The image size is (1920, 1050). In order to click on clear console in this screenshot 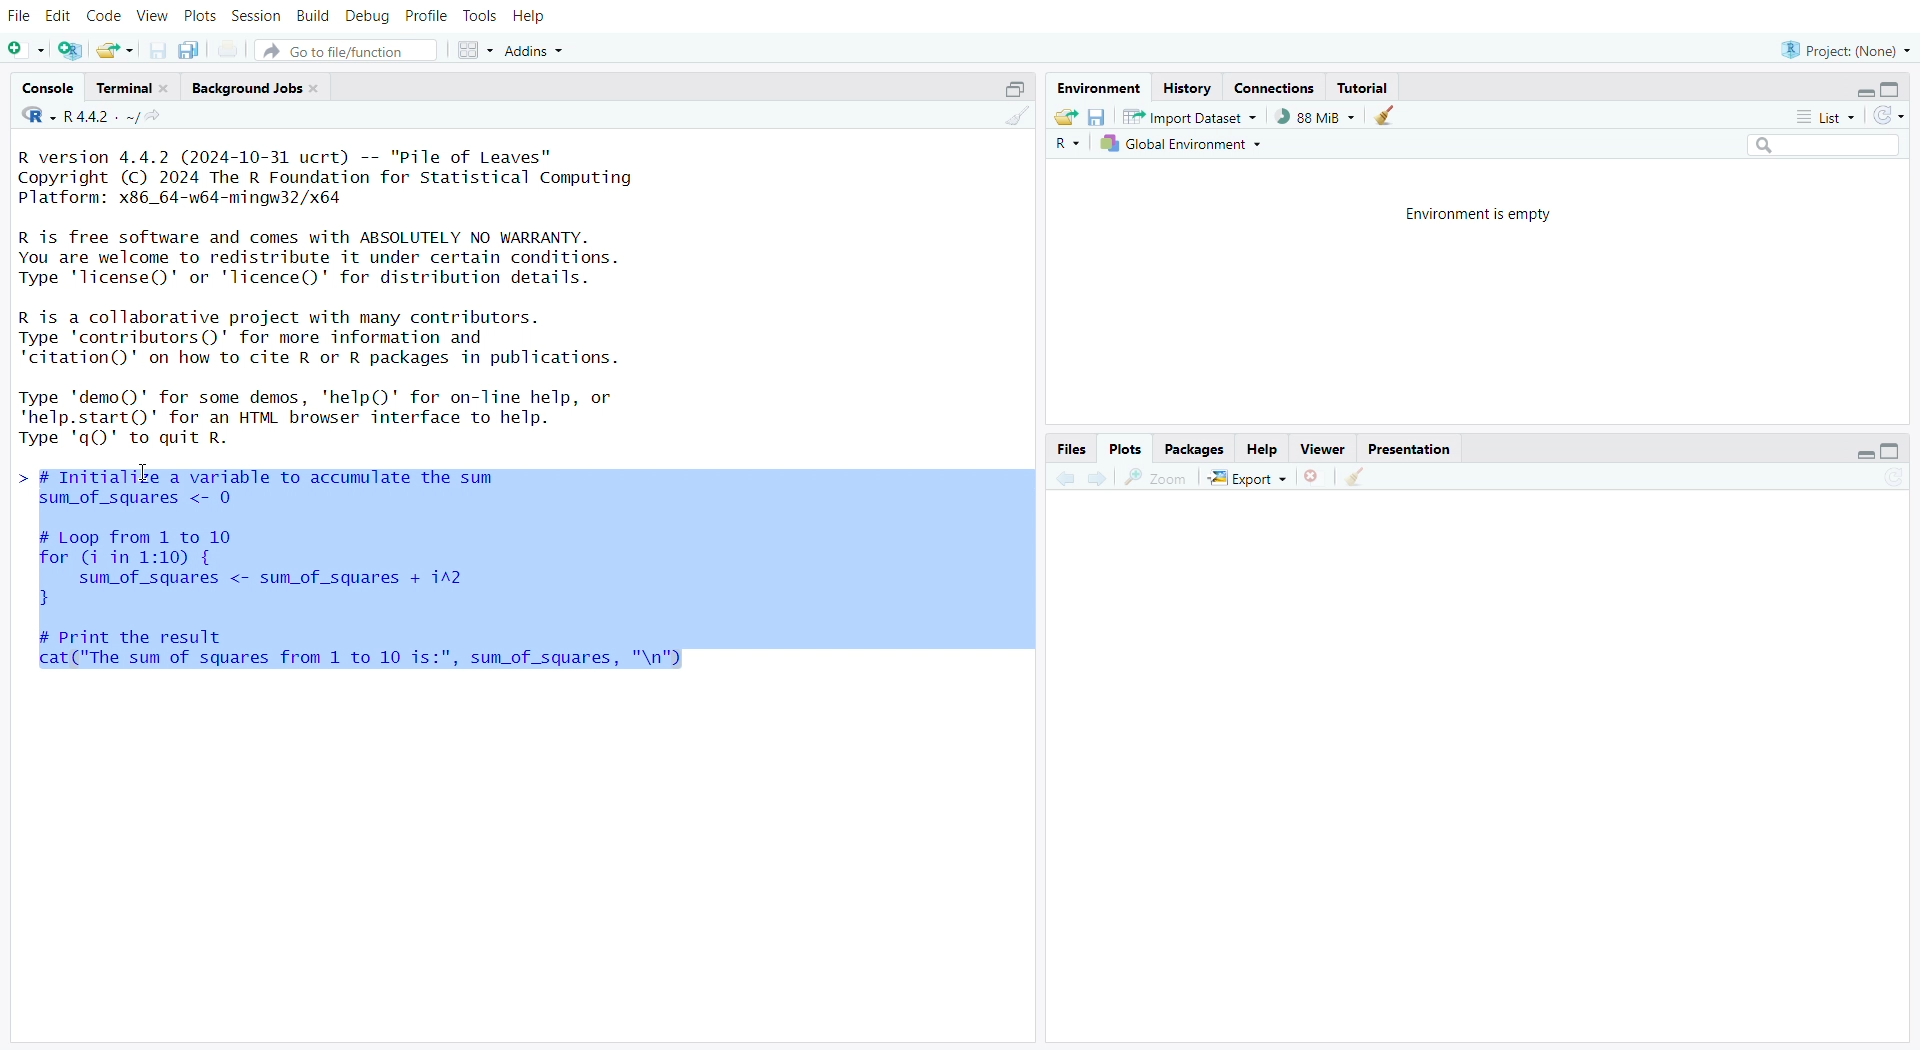, I will do `click(1010, 117)`.